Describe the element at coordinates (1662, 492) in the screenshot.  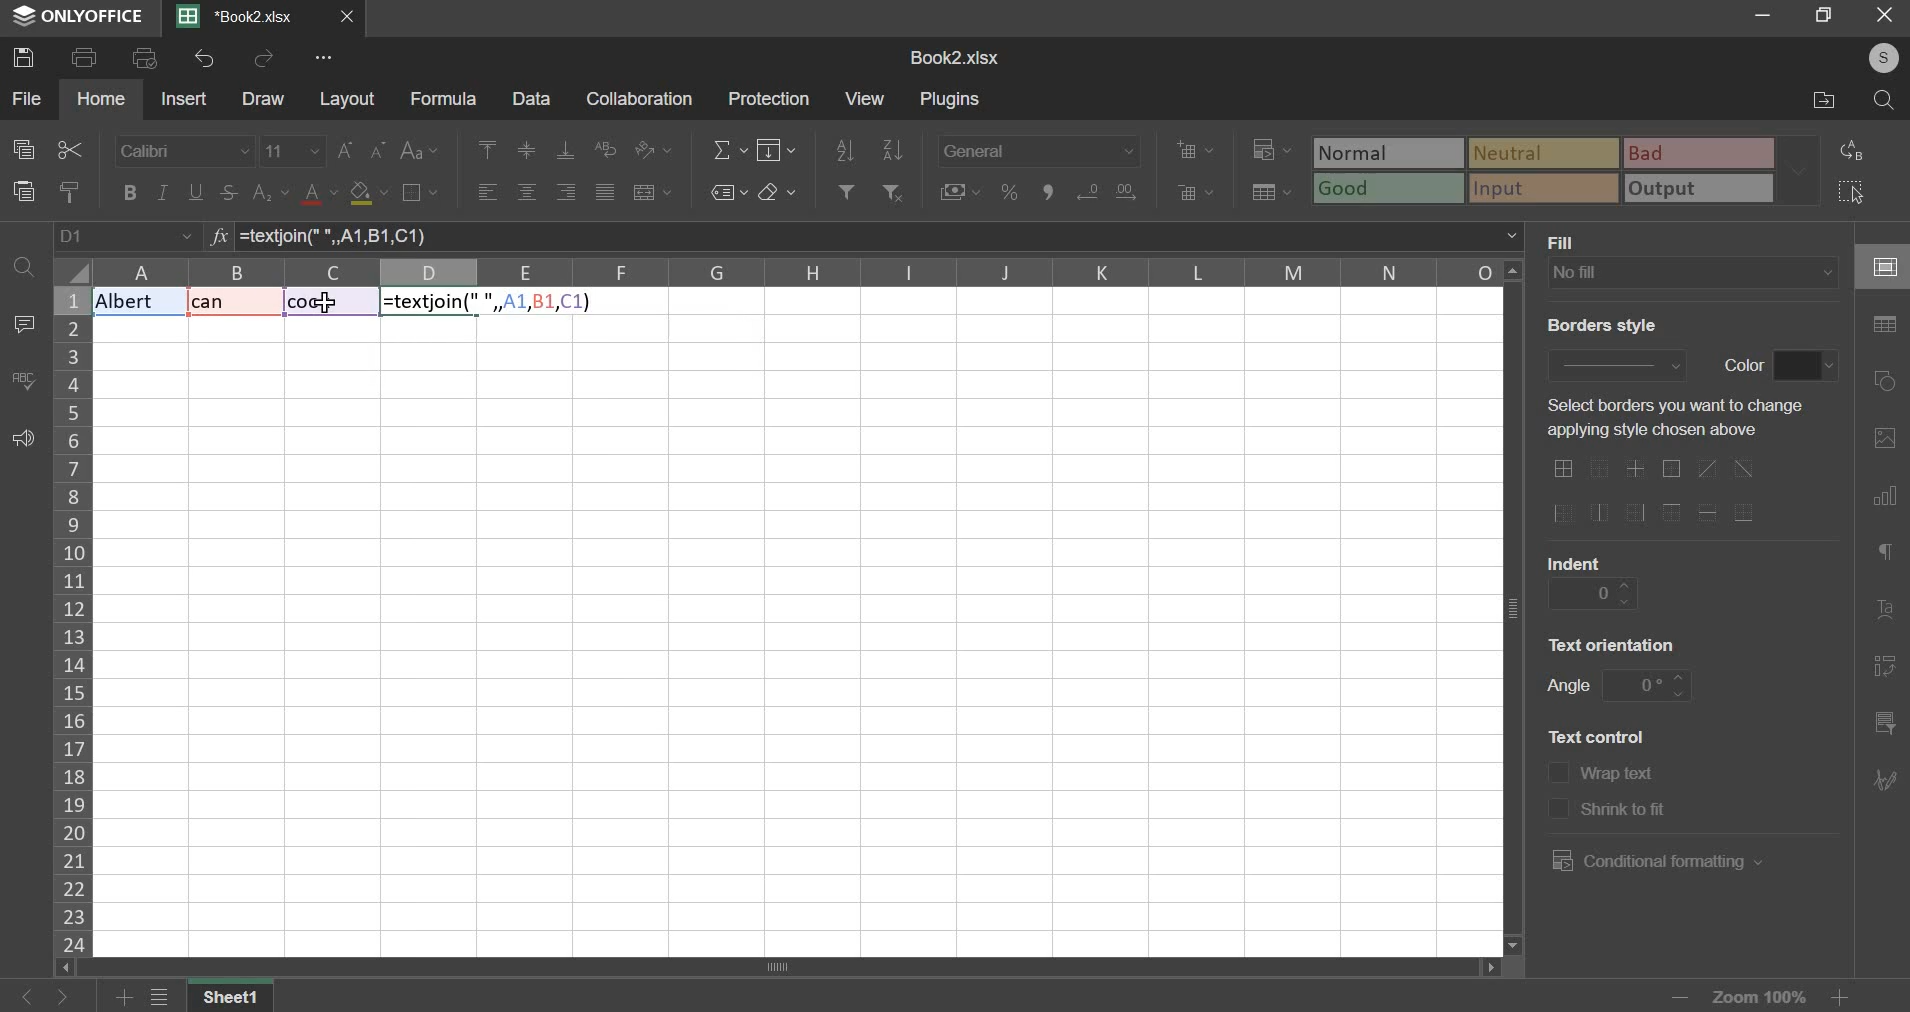
I see `border options` at that location.